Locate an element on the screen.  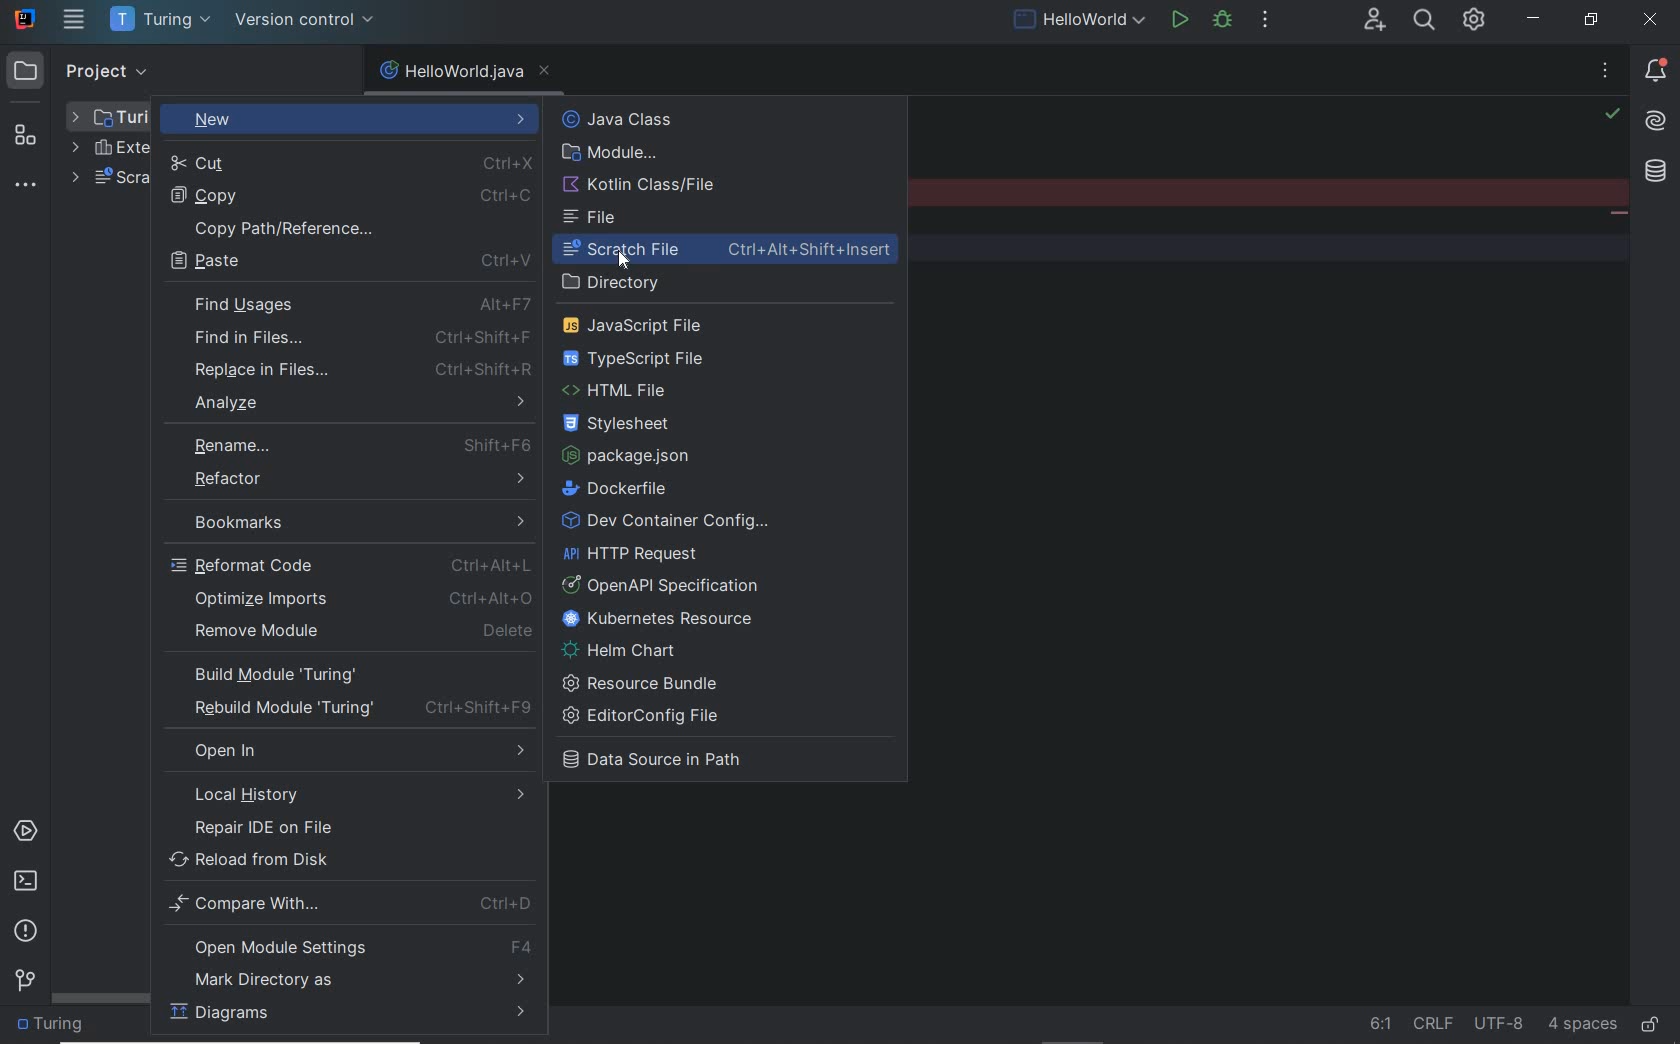
rename is located at coordinates (357, 444).